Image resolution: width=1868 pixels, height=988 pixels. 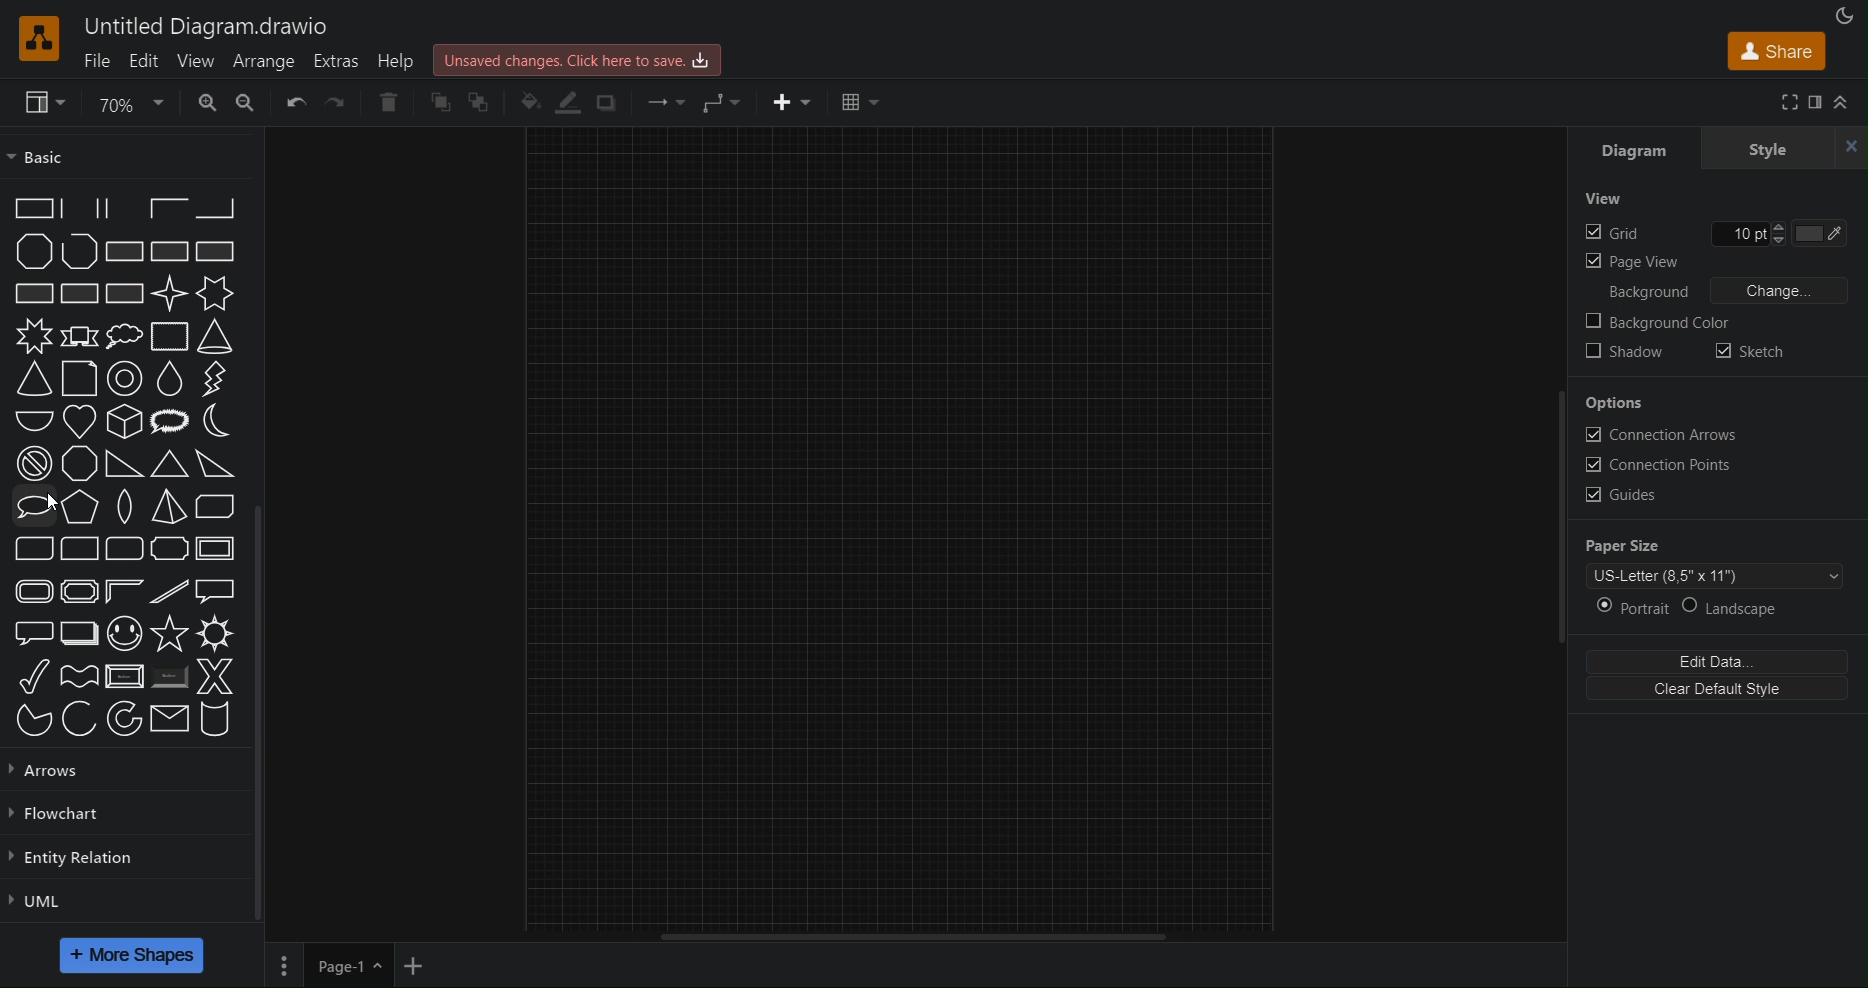 What do you see at coordinates (125, 634) in the screenshot?
I see `Smiley` at bounding box center [125, 634].